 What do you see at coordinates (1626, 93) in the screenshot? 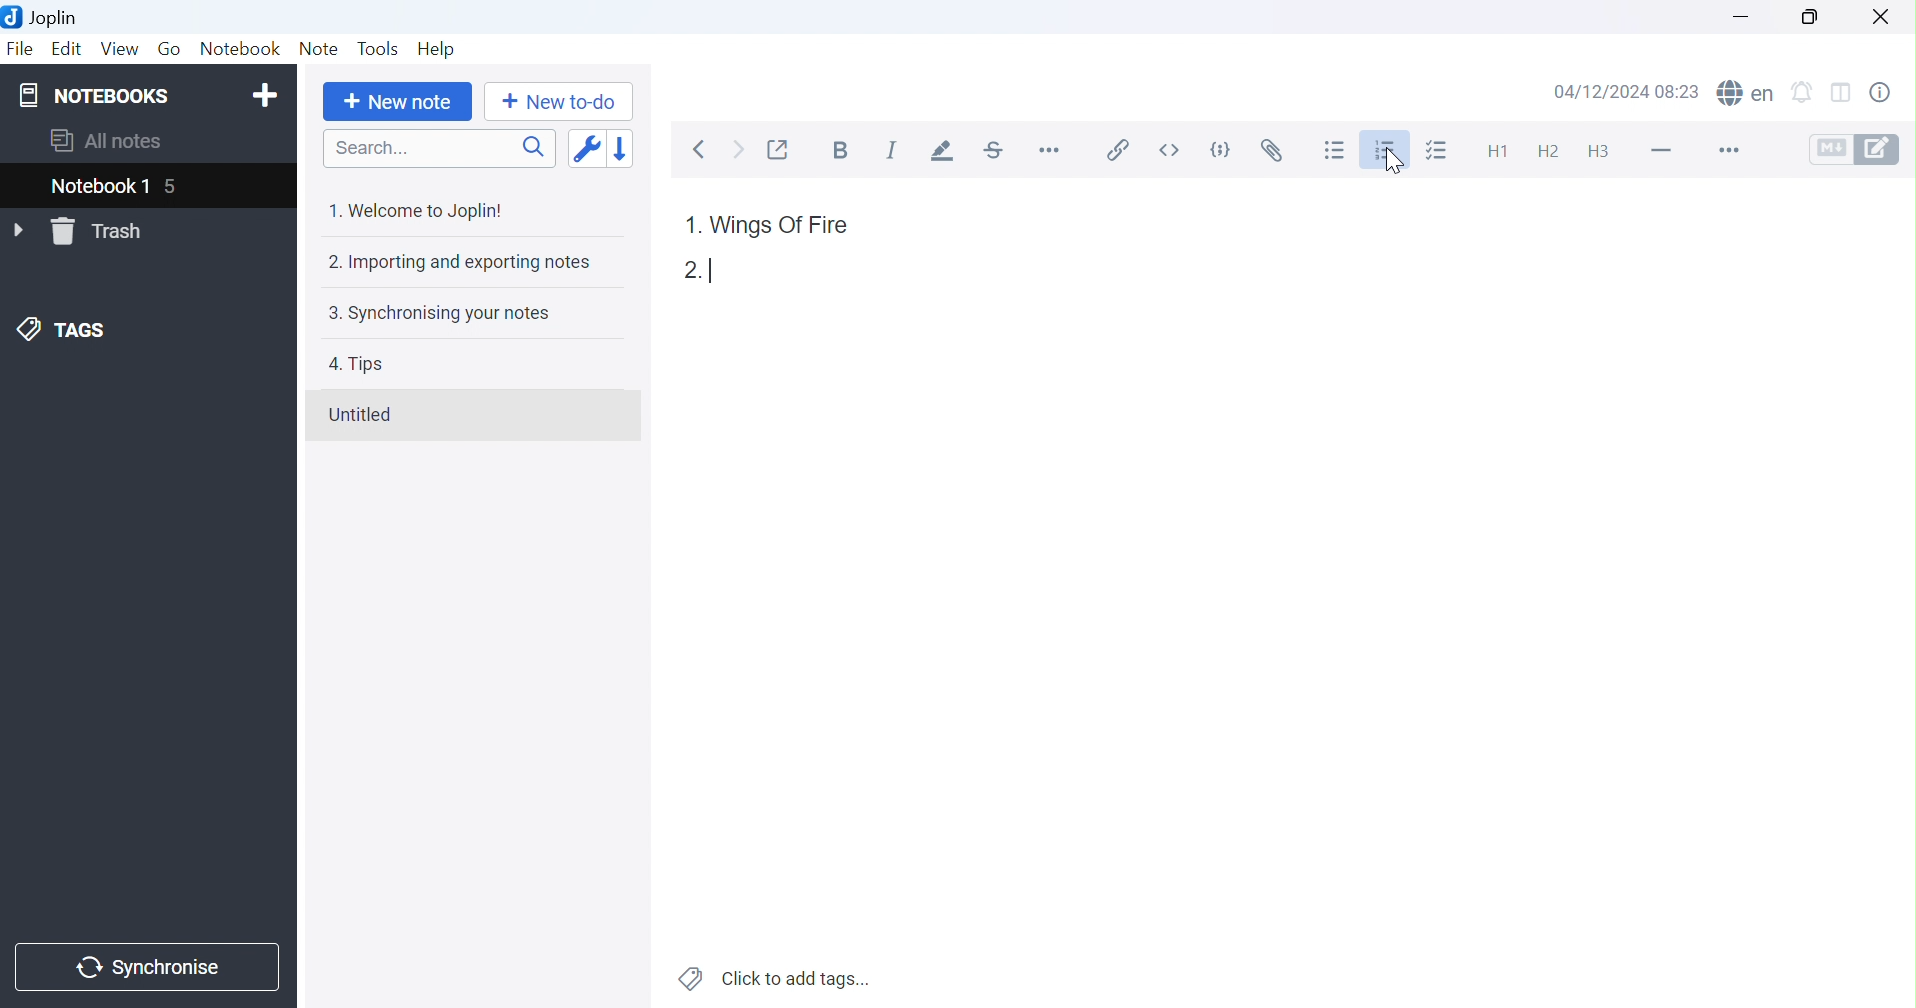
I see `04/12/2024 08:22` at bounding box center [1626, 93].